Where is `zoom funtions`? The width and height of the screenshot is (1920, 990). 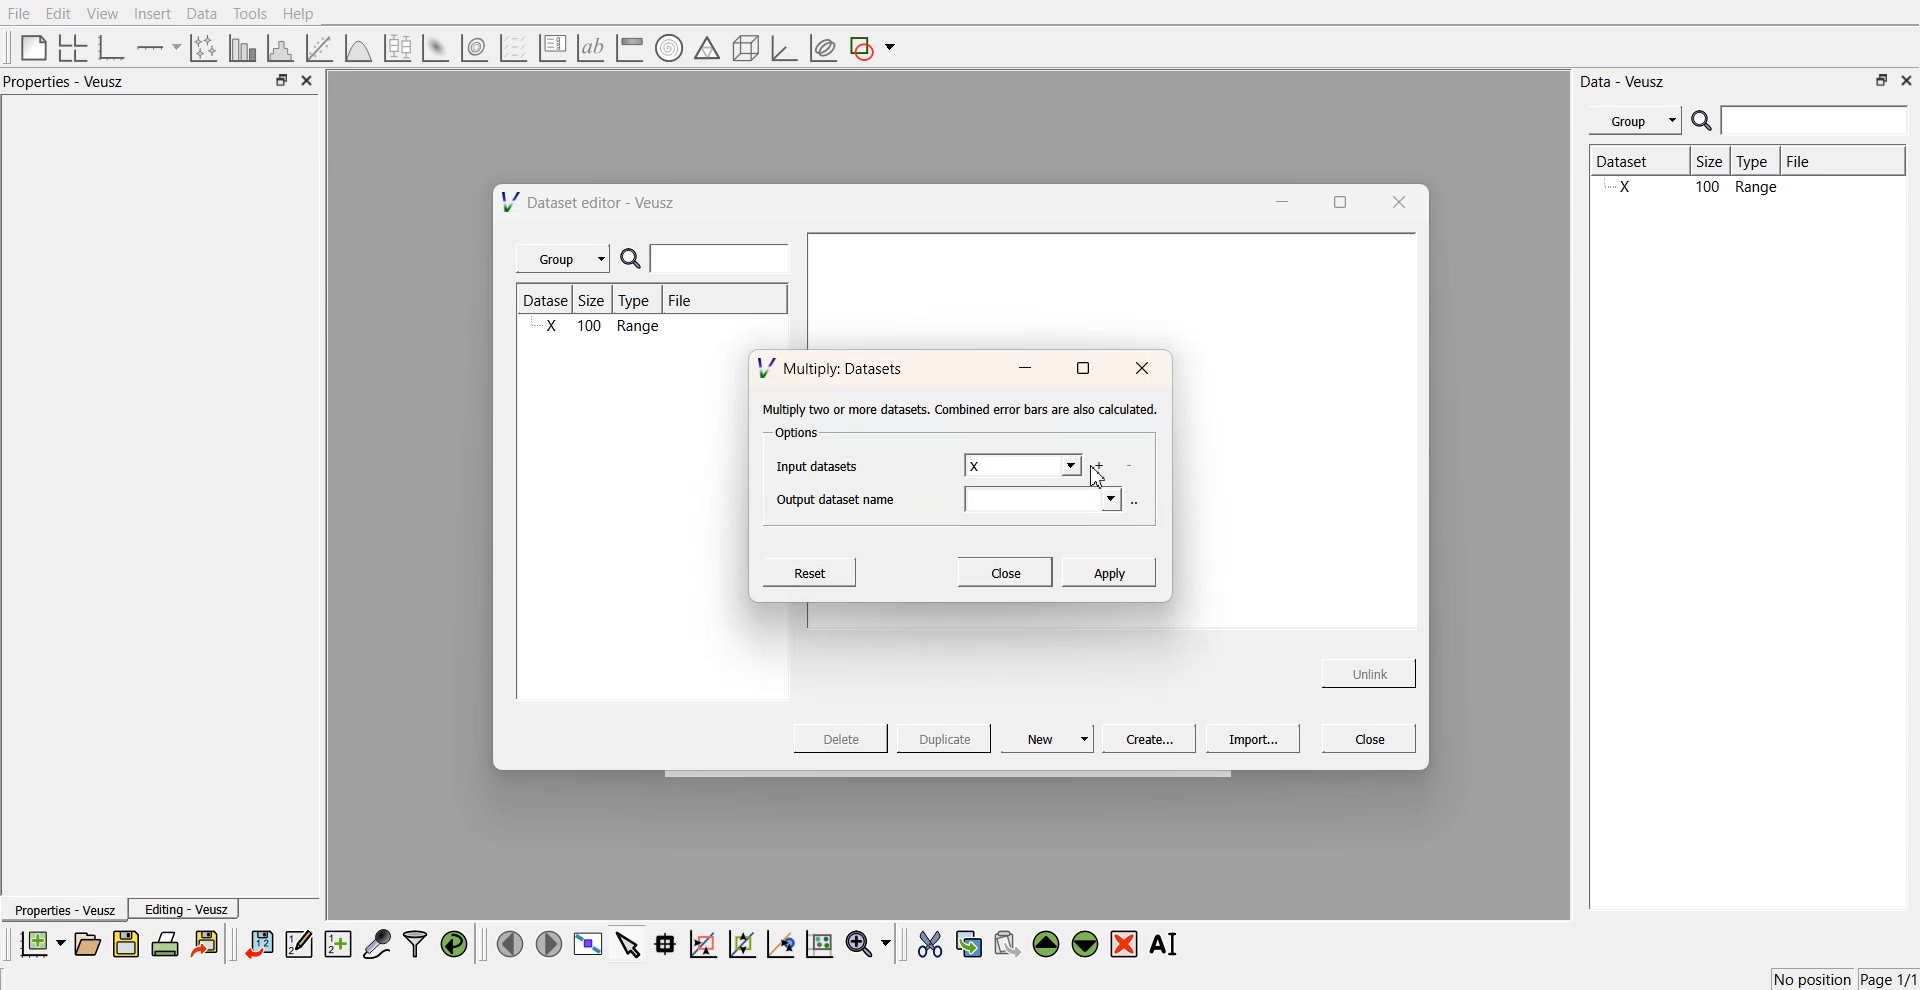
zoom funtions is located at coordinates (868, 945).